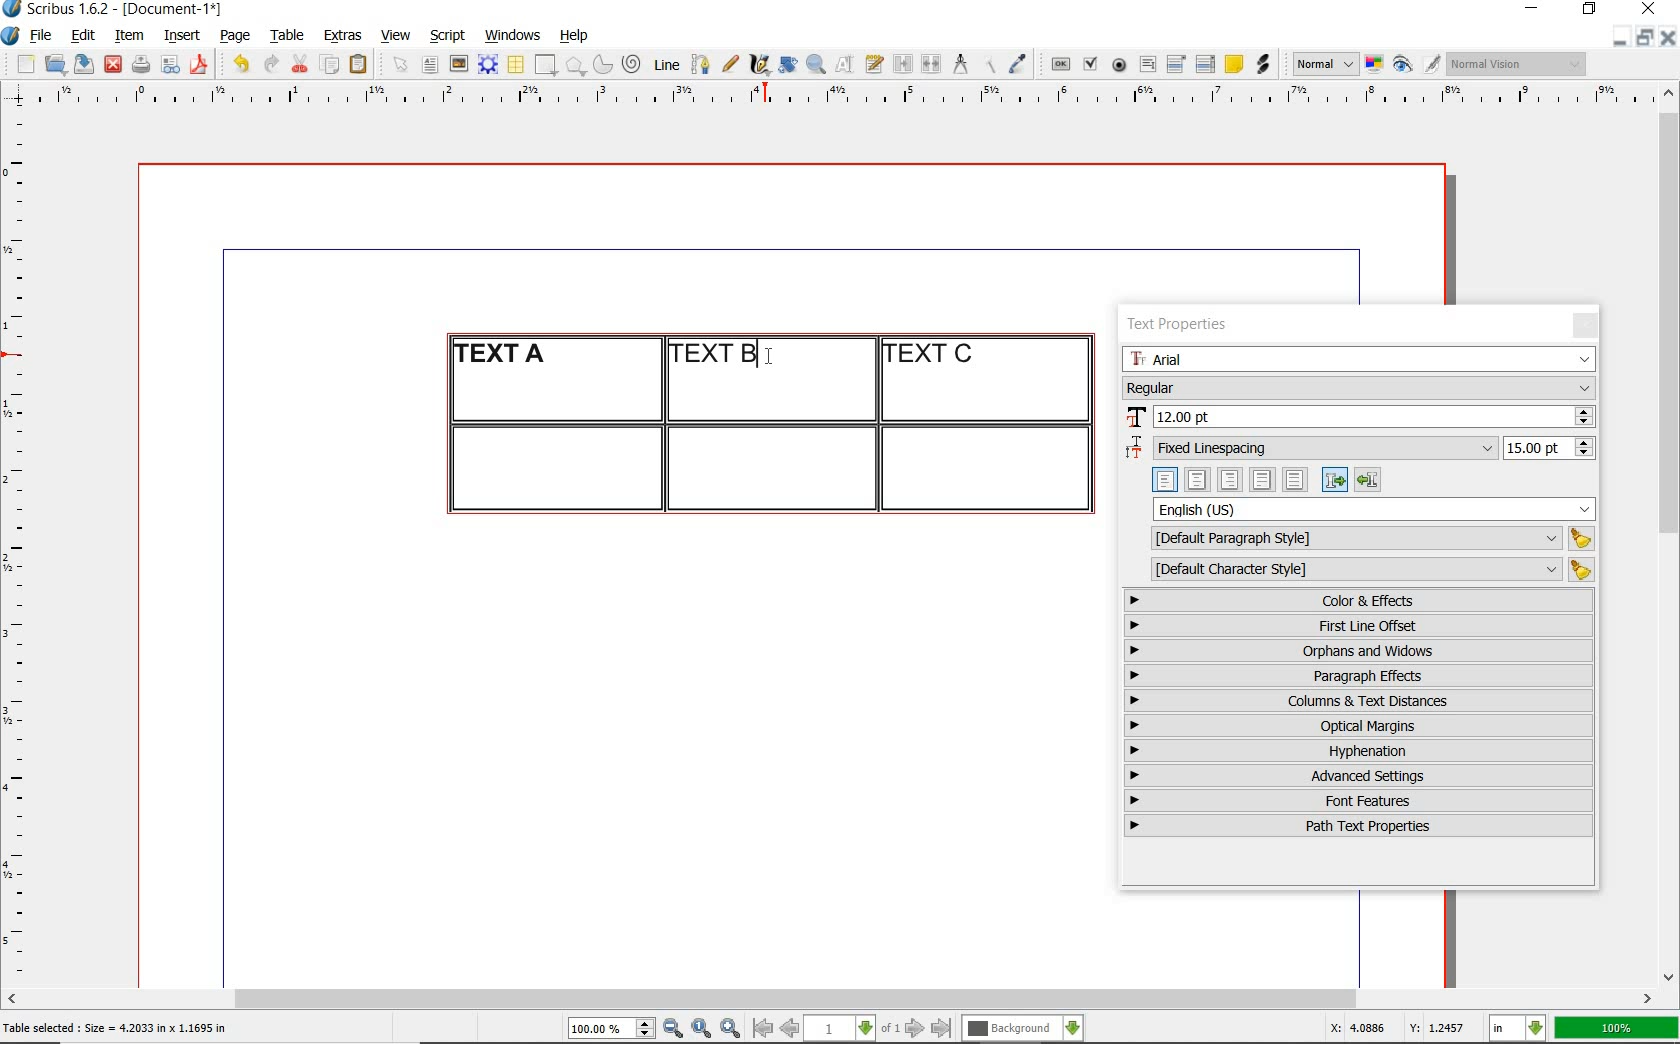 This screenshot has height=1044, width=1680. What do you see at coordinates (789, 1029) in the screenshot?
I see `go to previous page` at bounding box center [789, 1029].